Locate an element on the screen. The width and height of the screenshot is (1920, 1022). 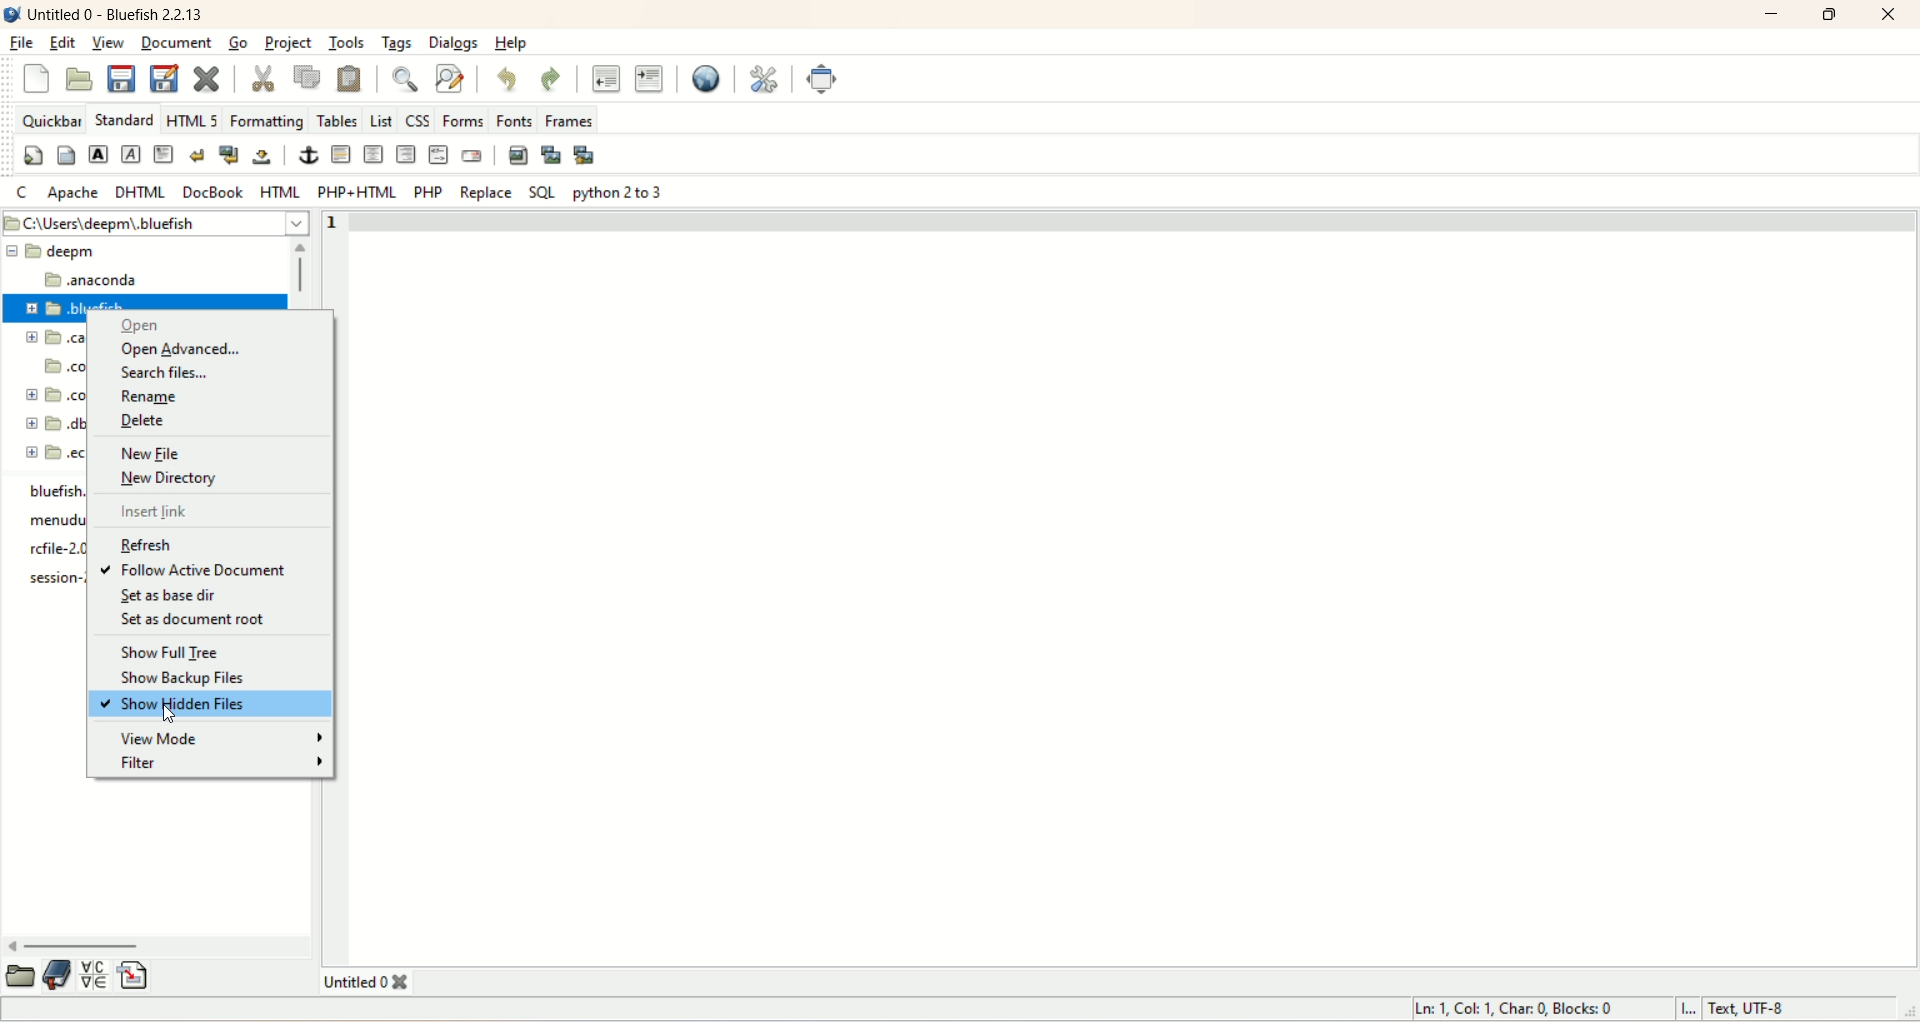
show hidden files is located at coordinates (211, 704).